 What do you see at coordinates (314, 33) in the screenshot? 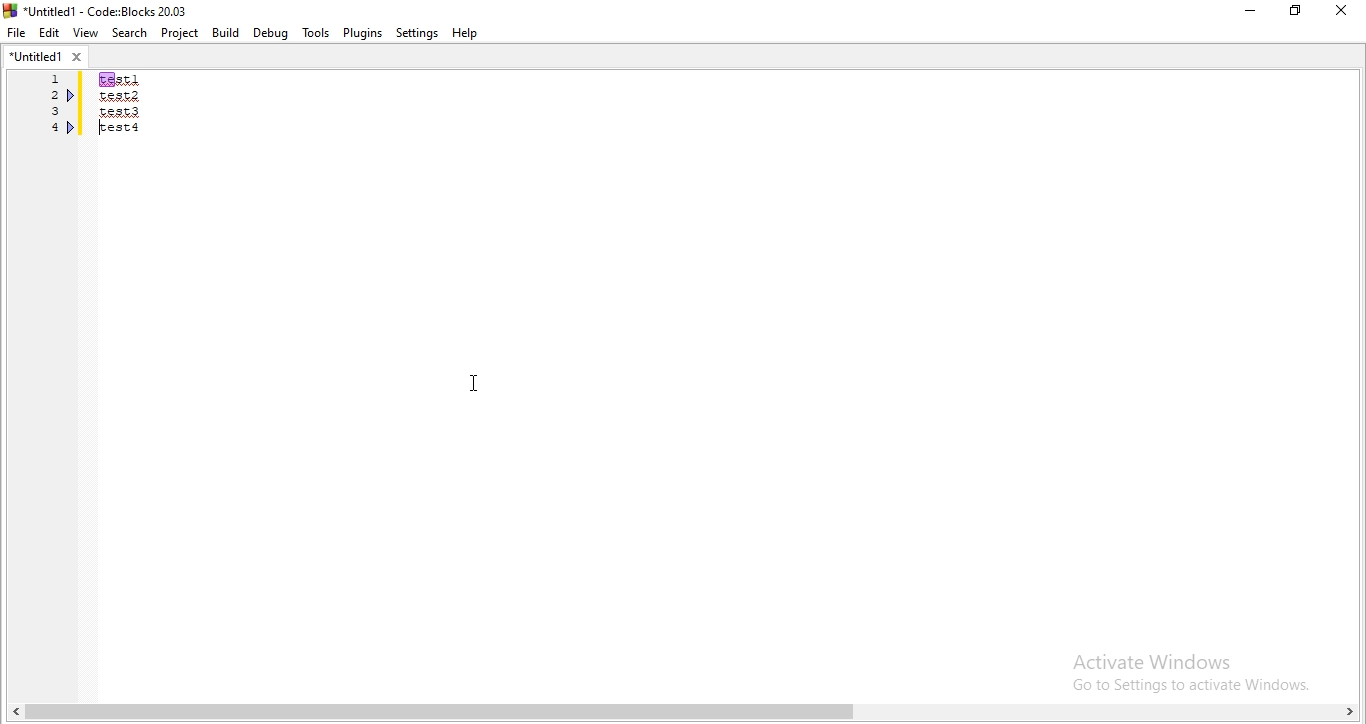
I see `tools` at bounding box center [314, 33].